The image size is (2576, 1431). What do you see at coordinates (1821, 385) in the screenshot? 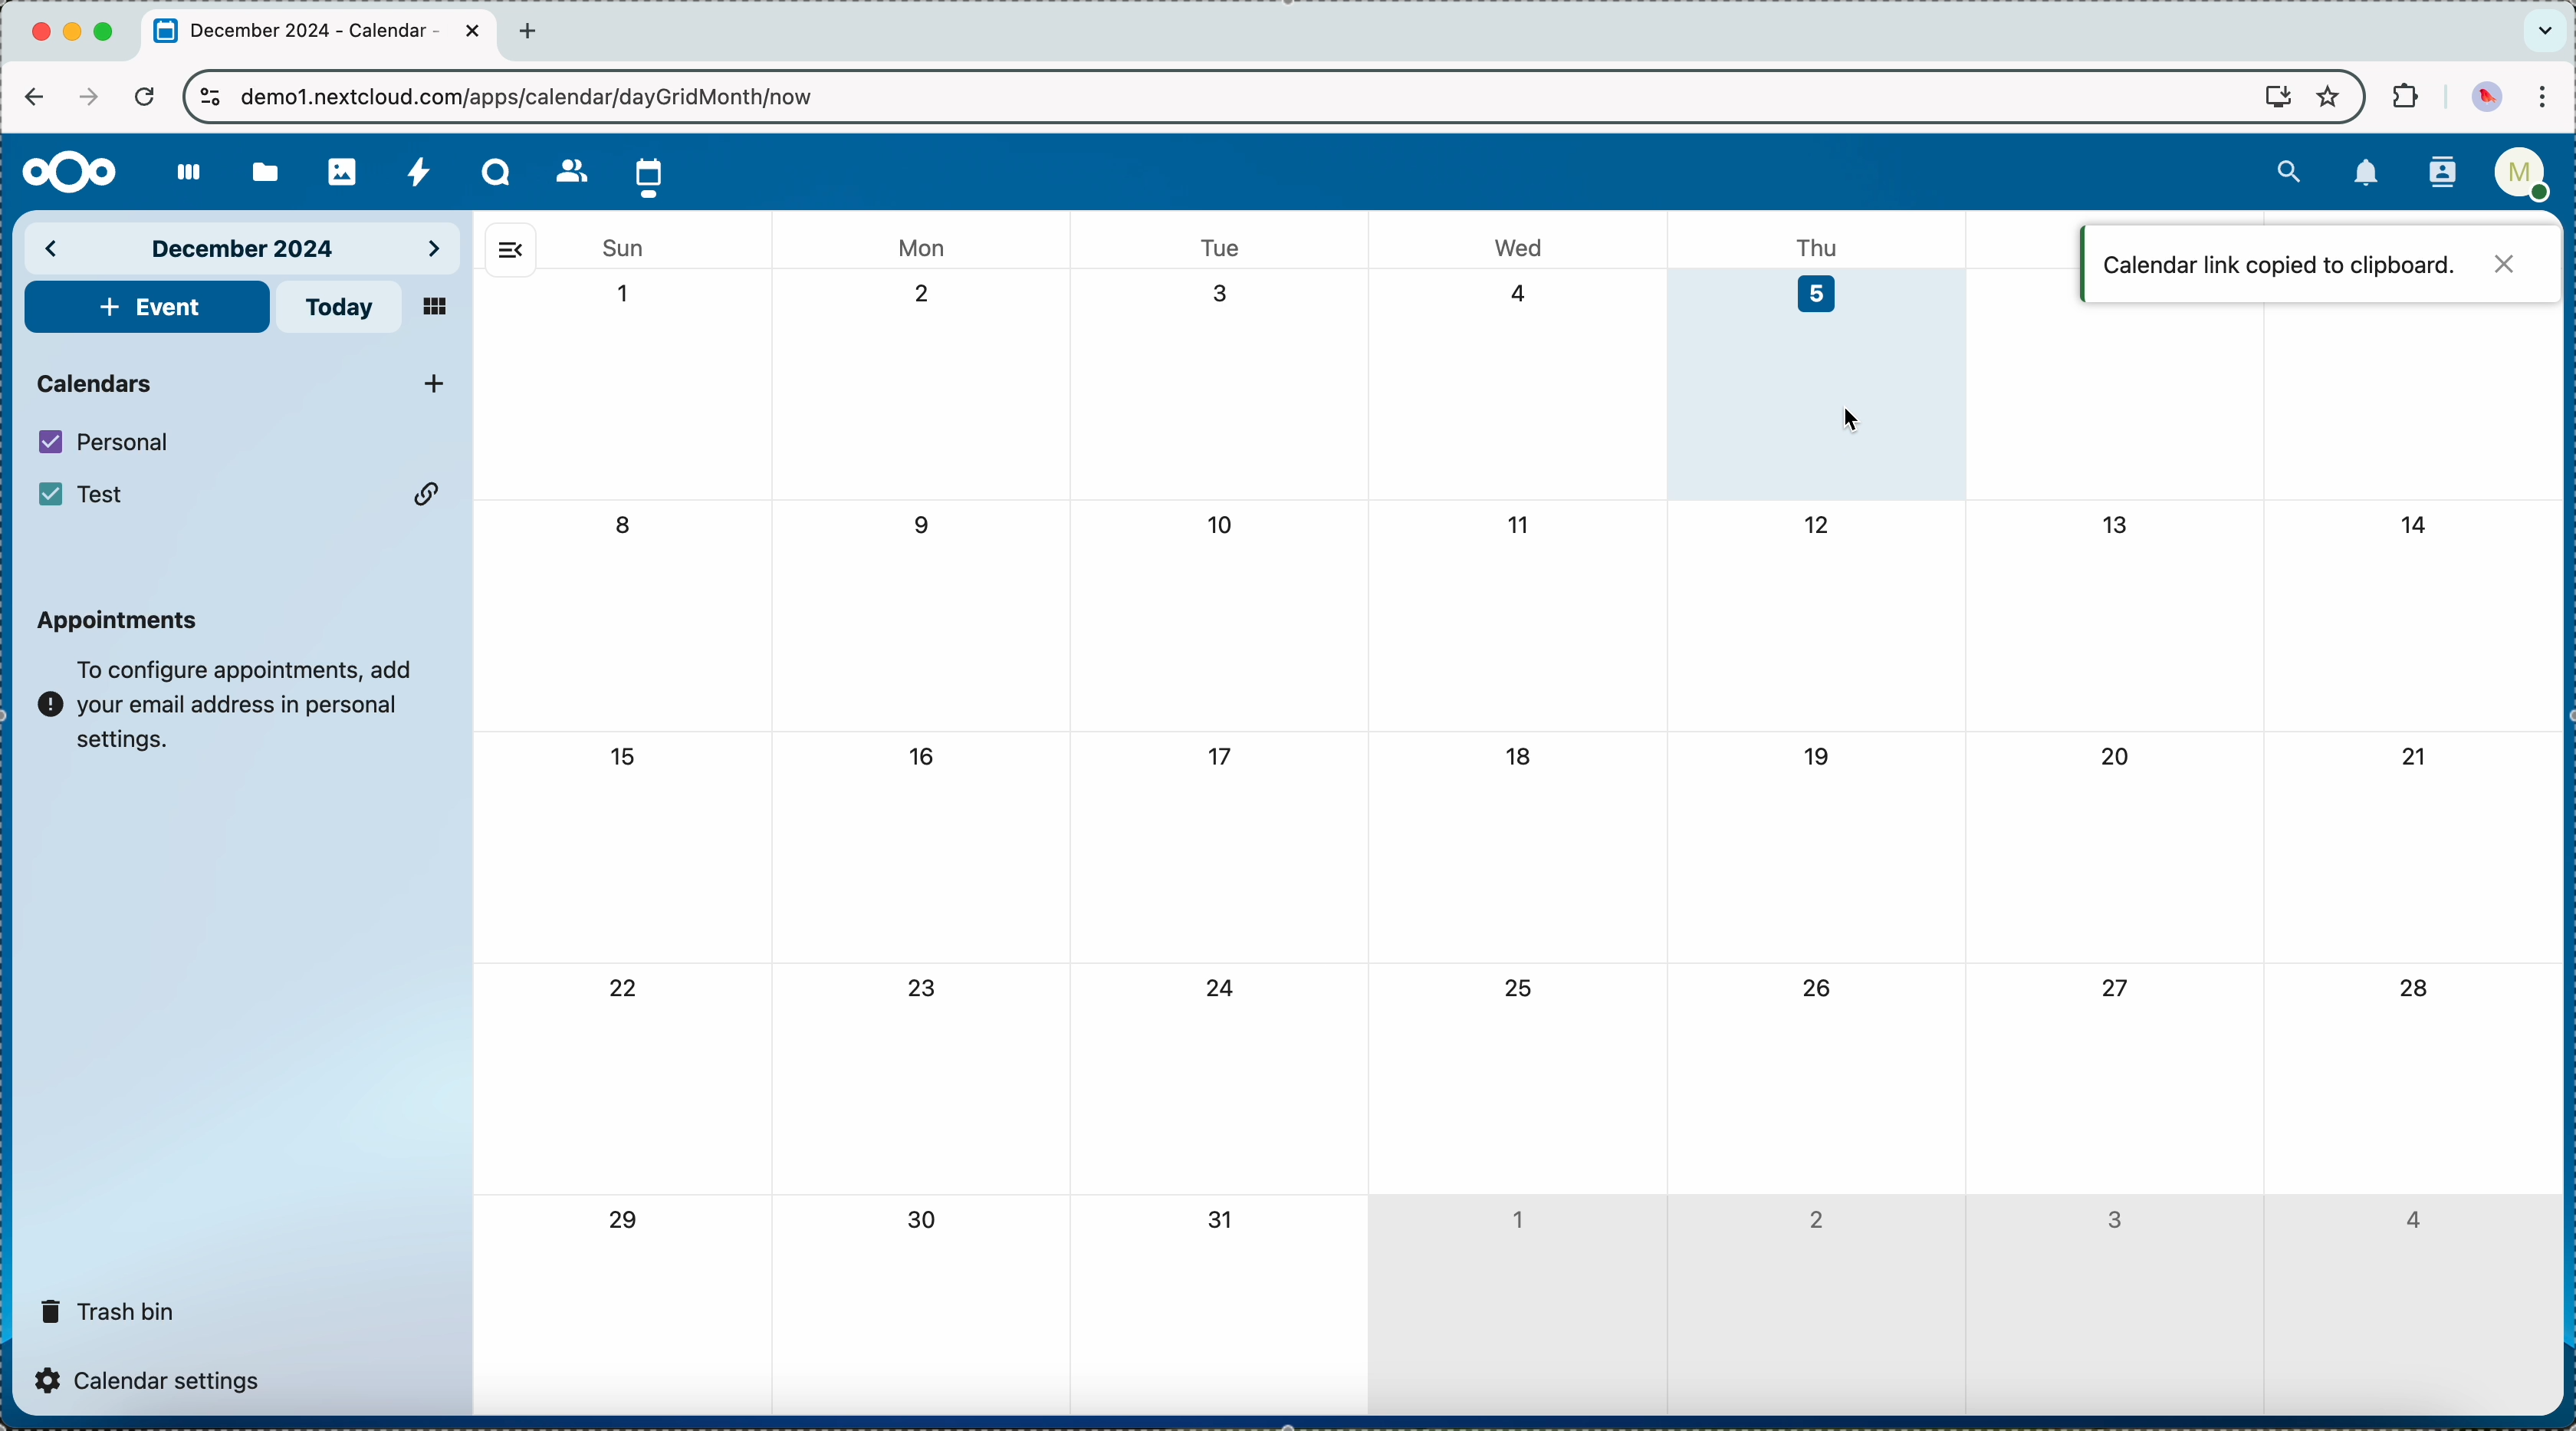
I see `day 5 selected` at bounding box center [1821, 385].